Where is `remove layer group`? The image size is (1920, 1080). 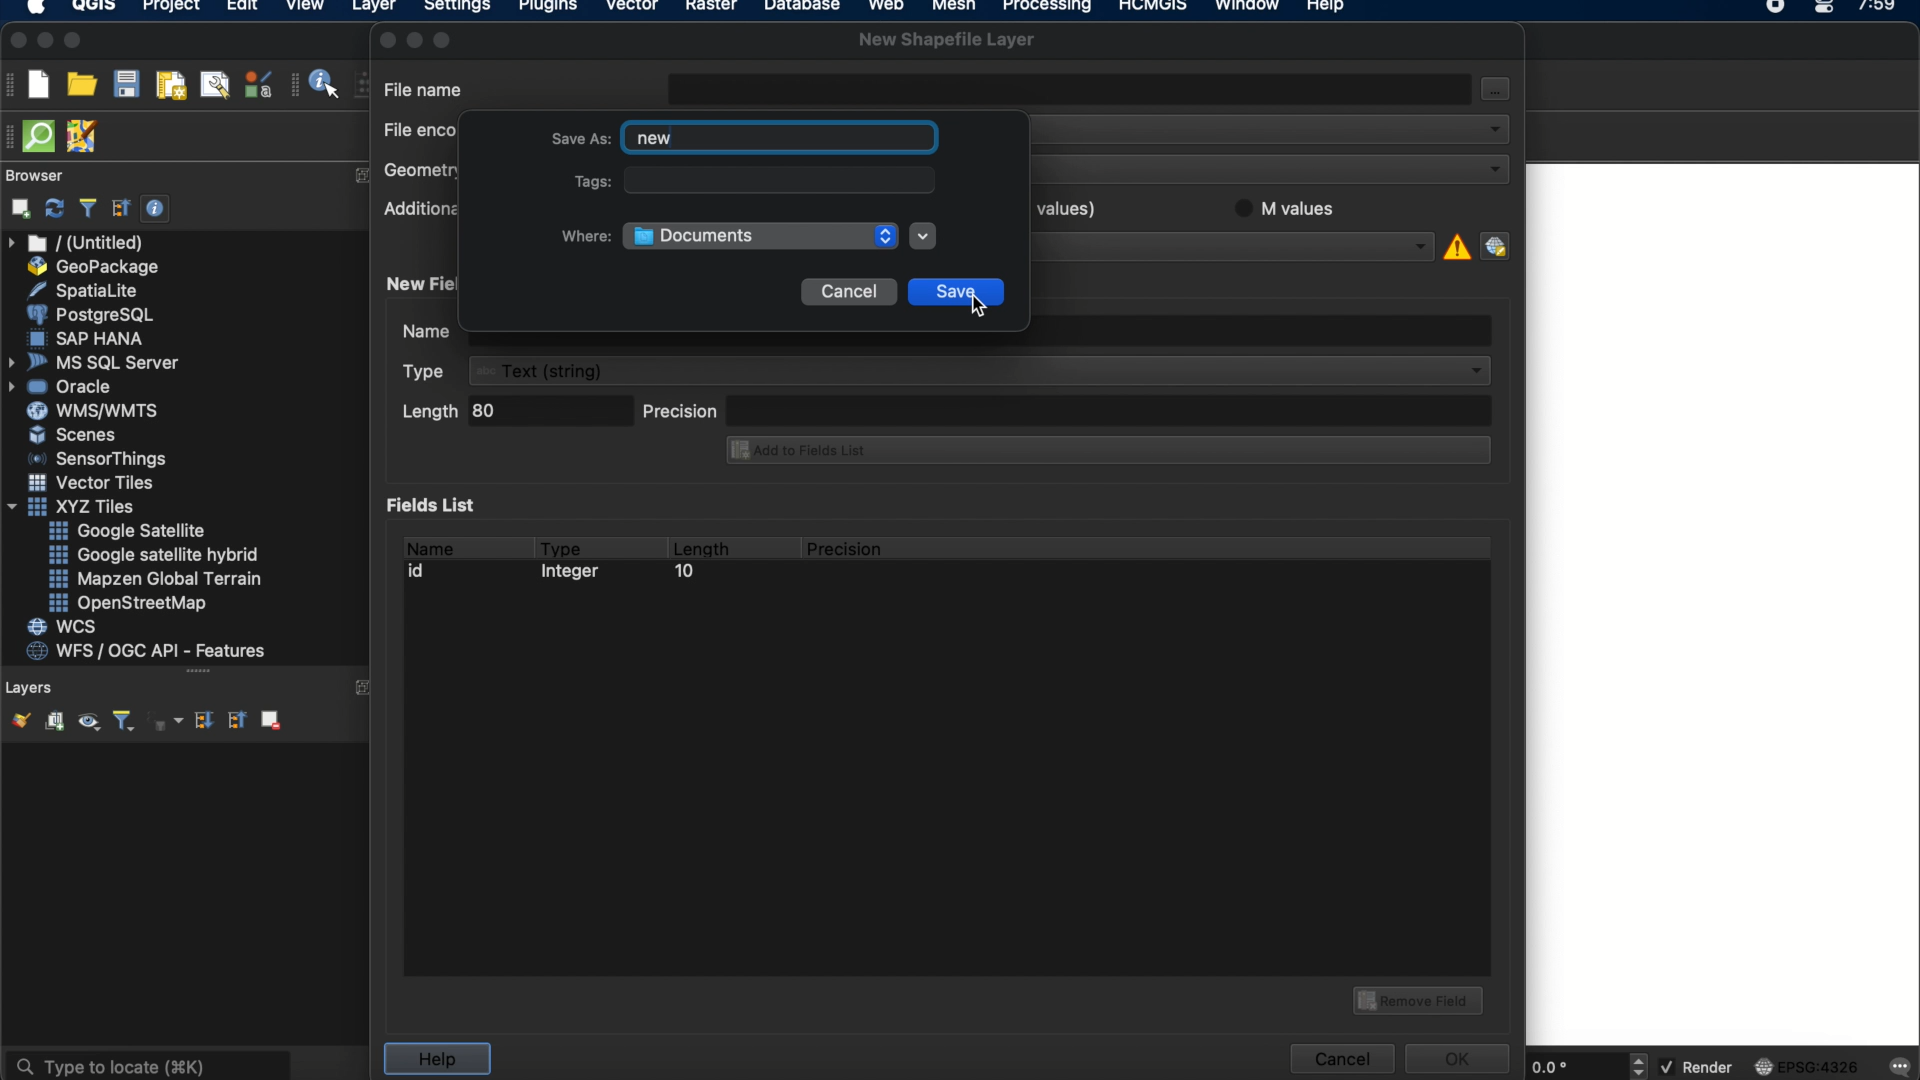 remove layer group is located at coordinates (269, 719).